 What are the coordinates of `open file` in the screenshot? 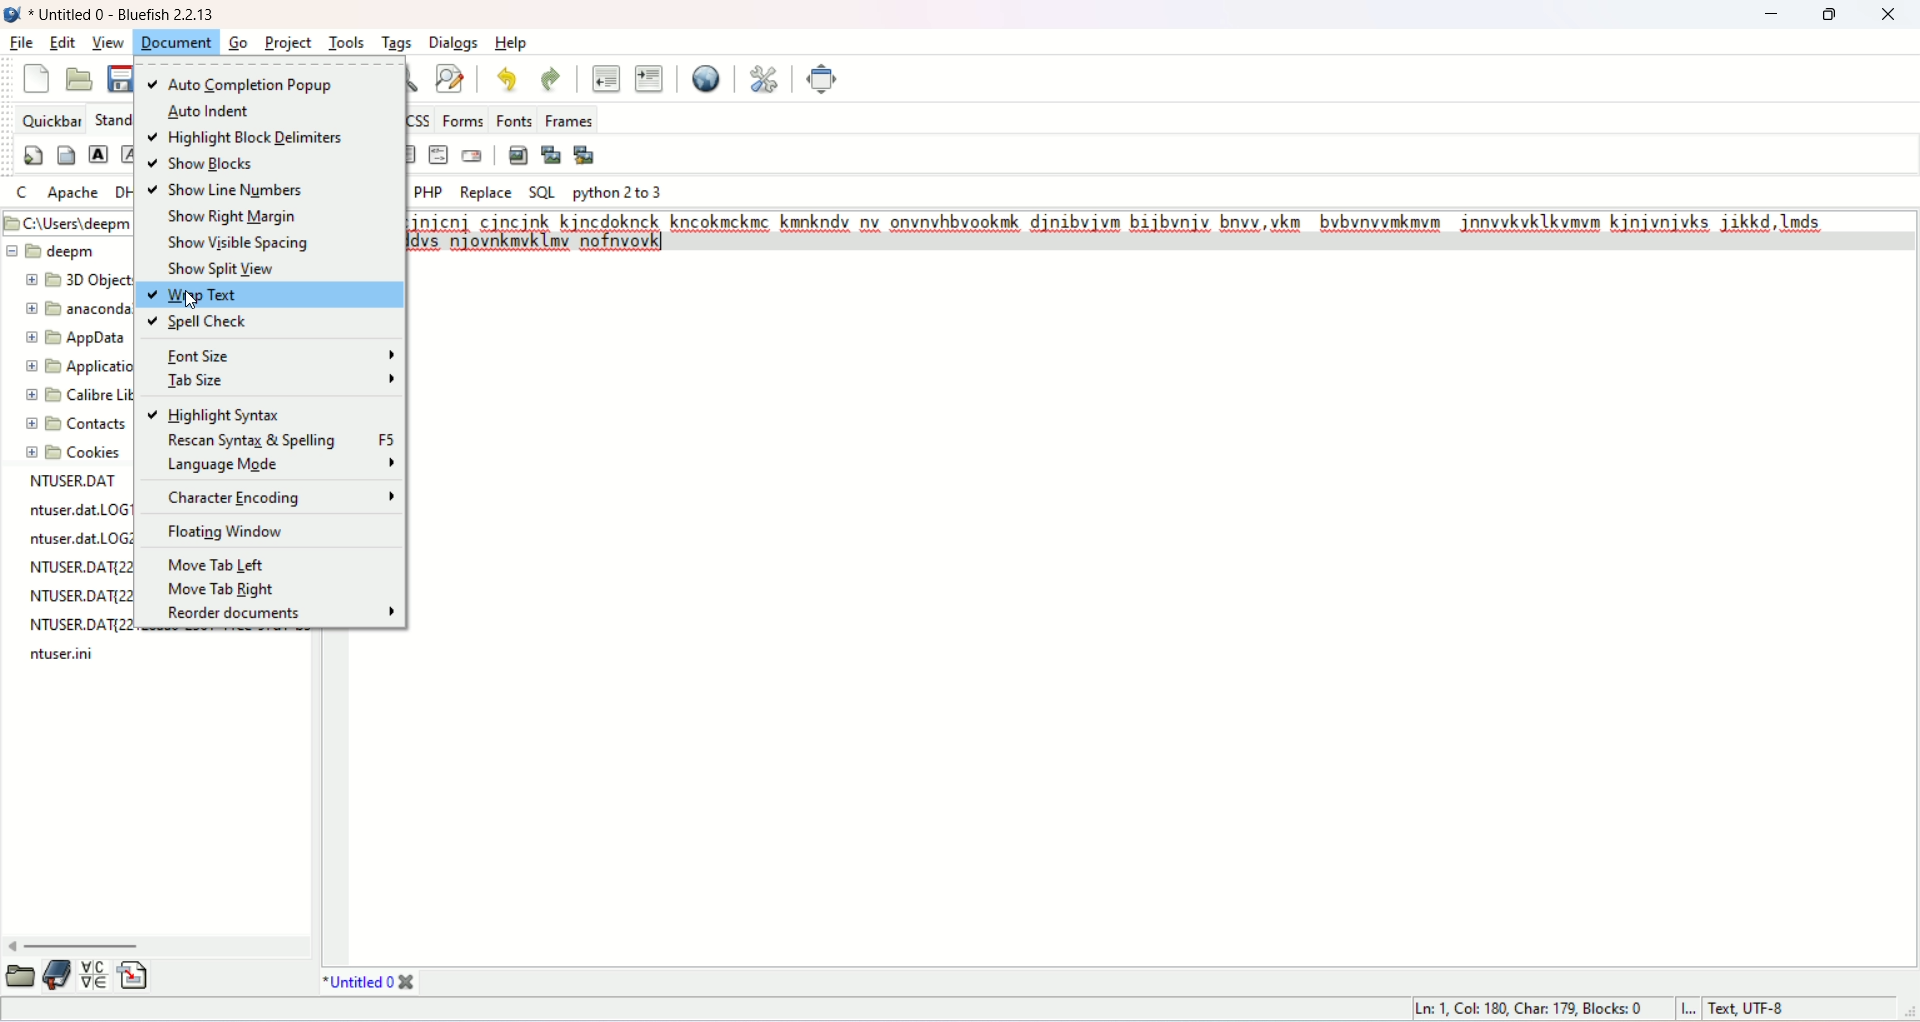 It's located at (78, 78).